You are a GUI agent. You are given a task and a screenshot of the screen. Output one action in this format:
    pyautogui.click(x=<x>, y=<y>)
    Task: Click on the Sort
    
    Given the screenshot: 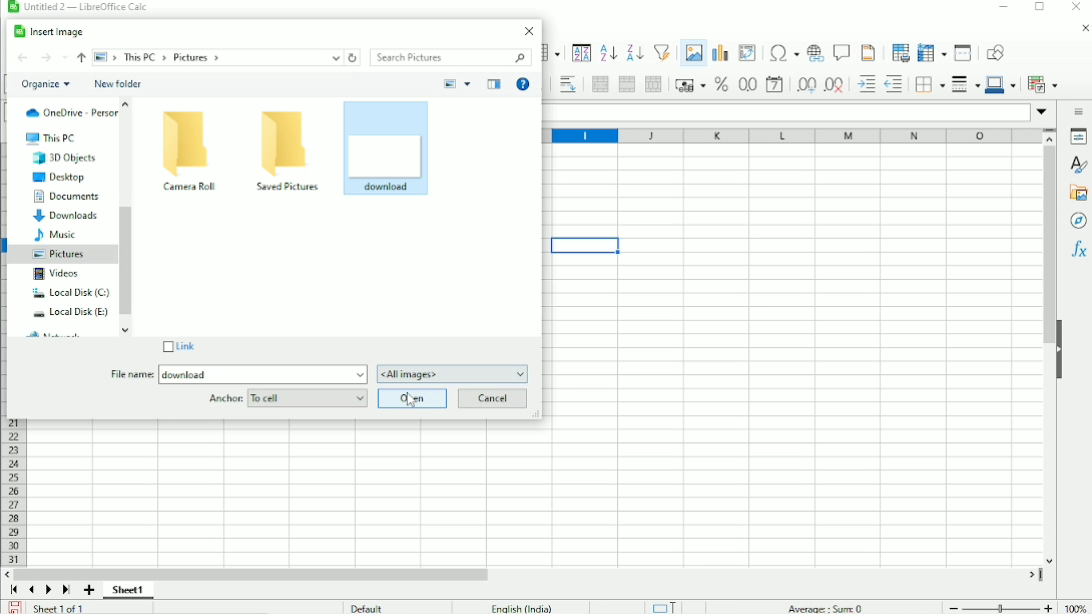 What is the action you would take?
    pyautogui.click(x=580, y=52)
    